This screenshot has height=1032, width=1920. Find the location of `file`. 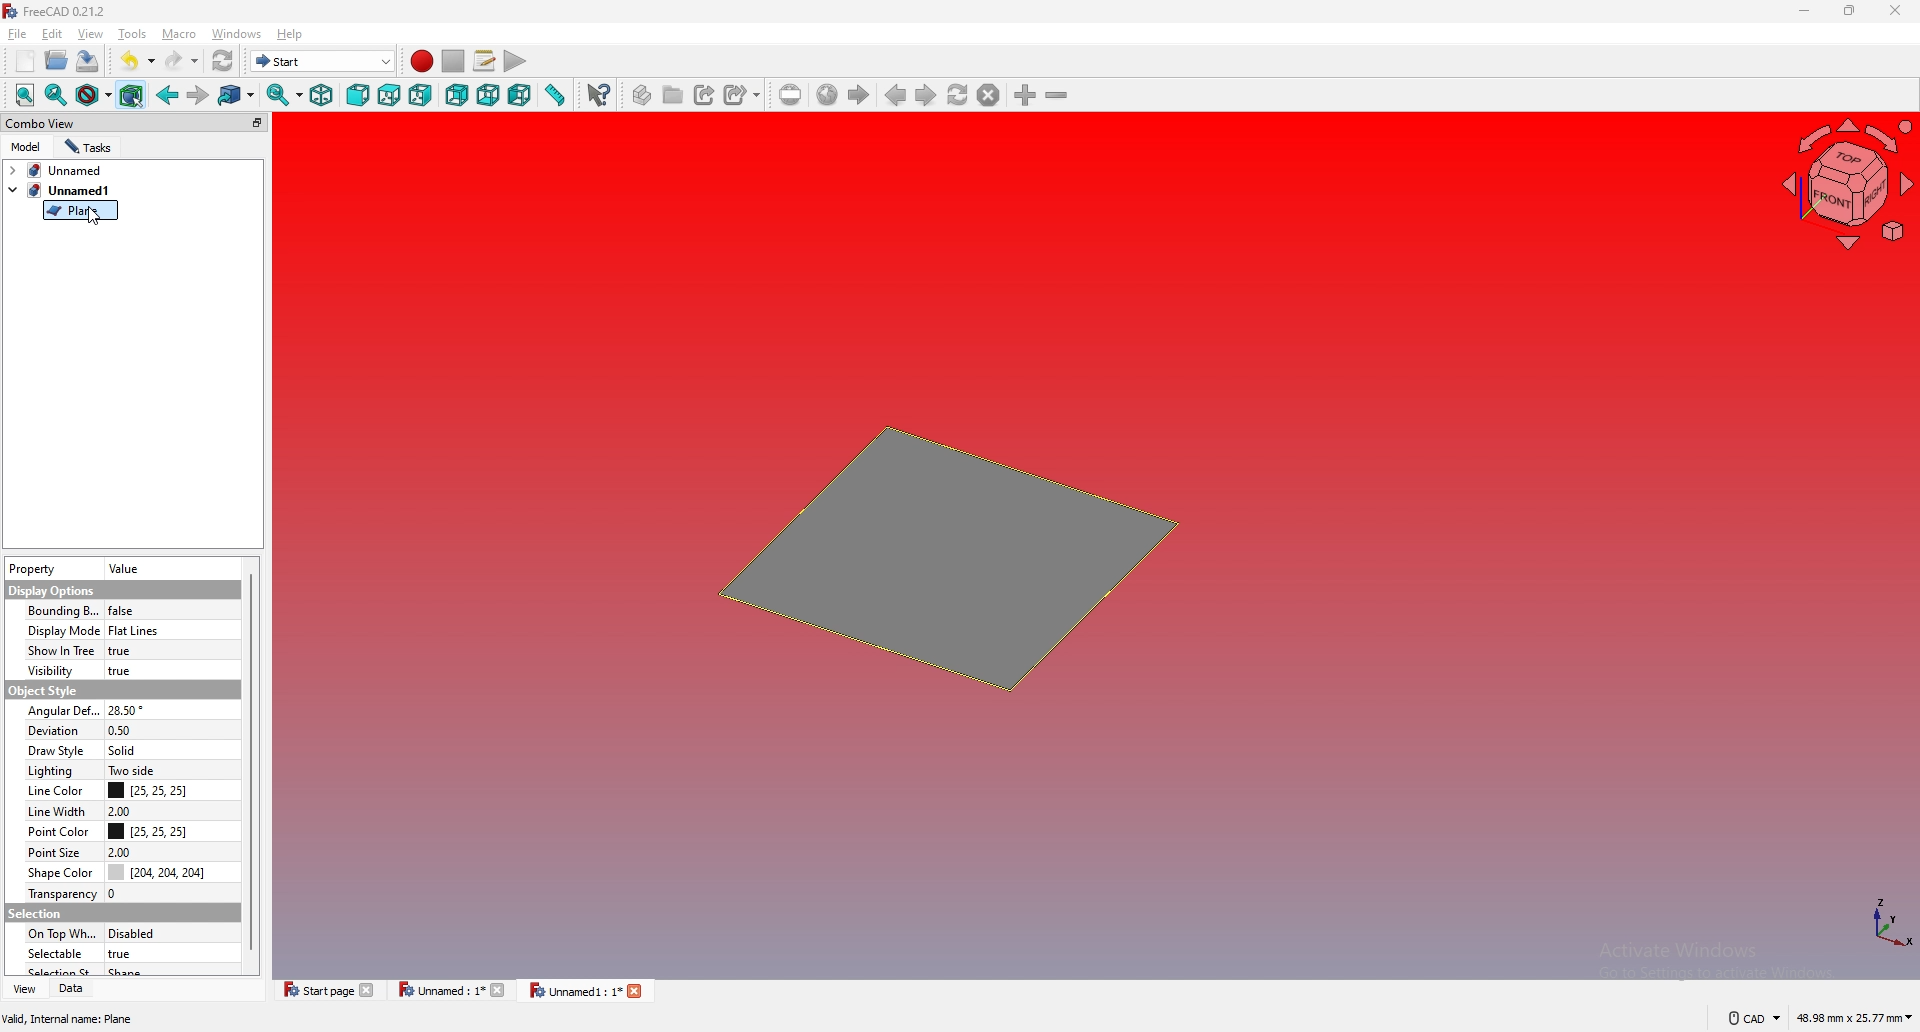

file is located at coordinates (18, 34).